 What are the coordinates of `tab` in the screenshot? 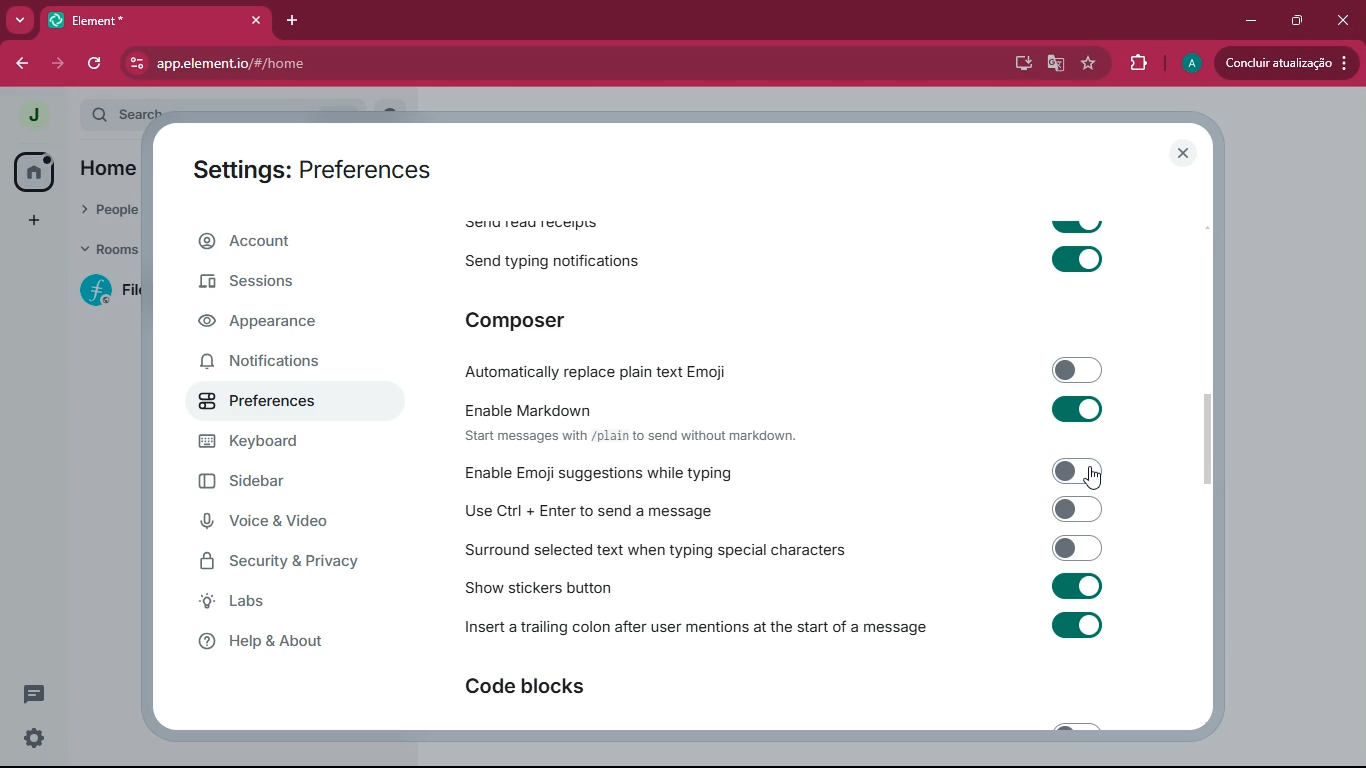 It's located at (153, 20).